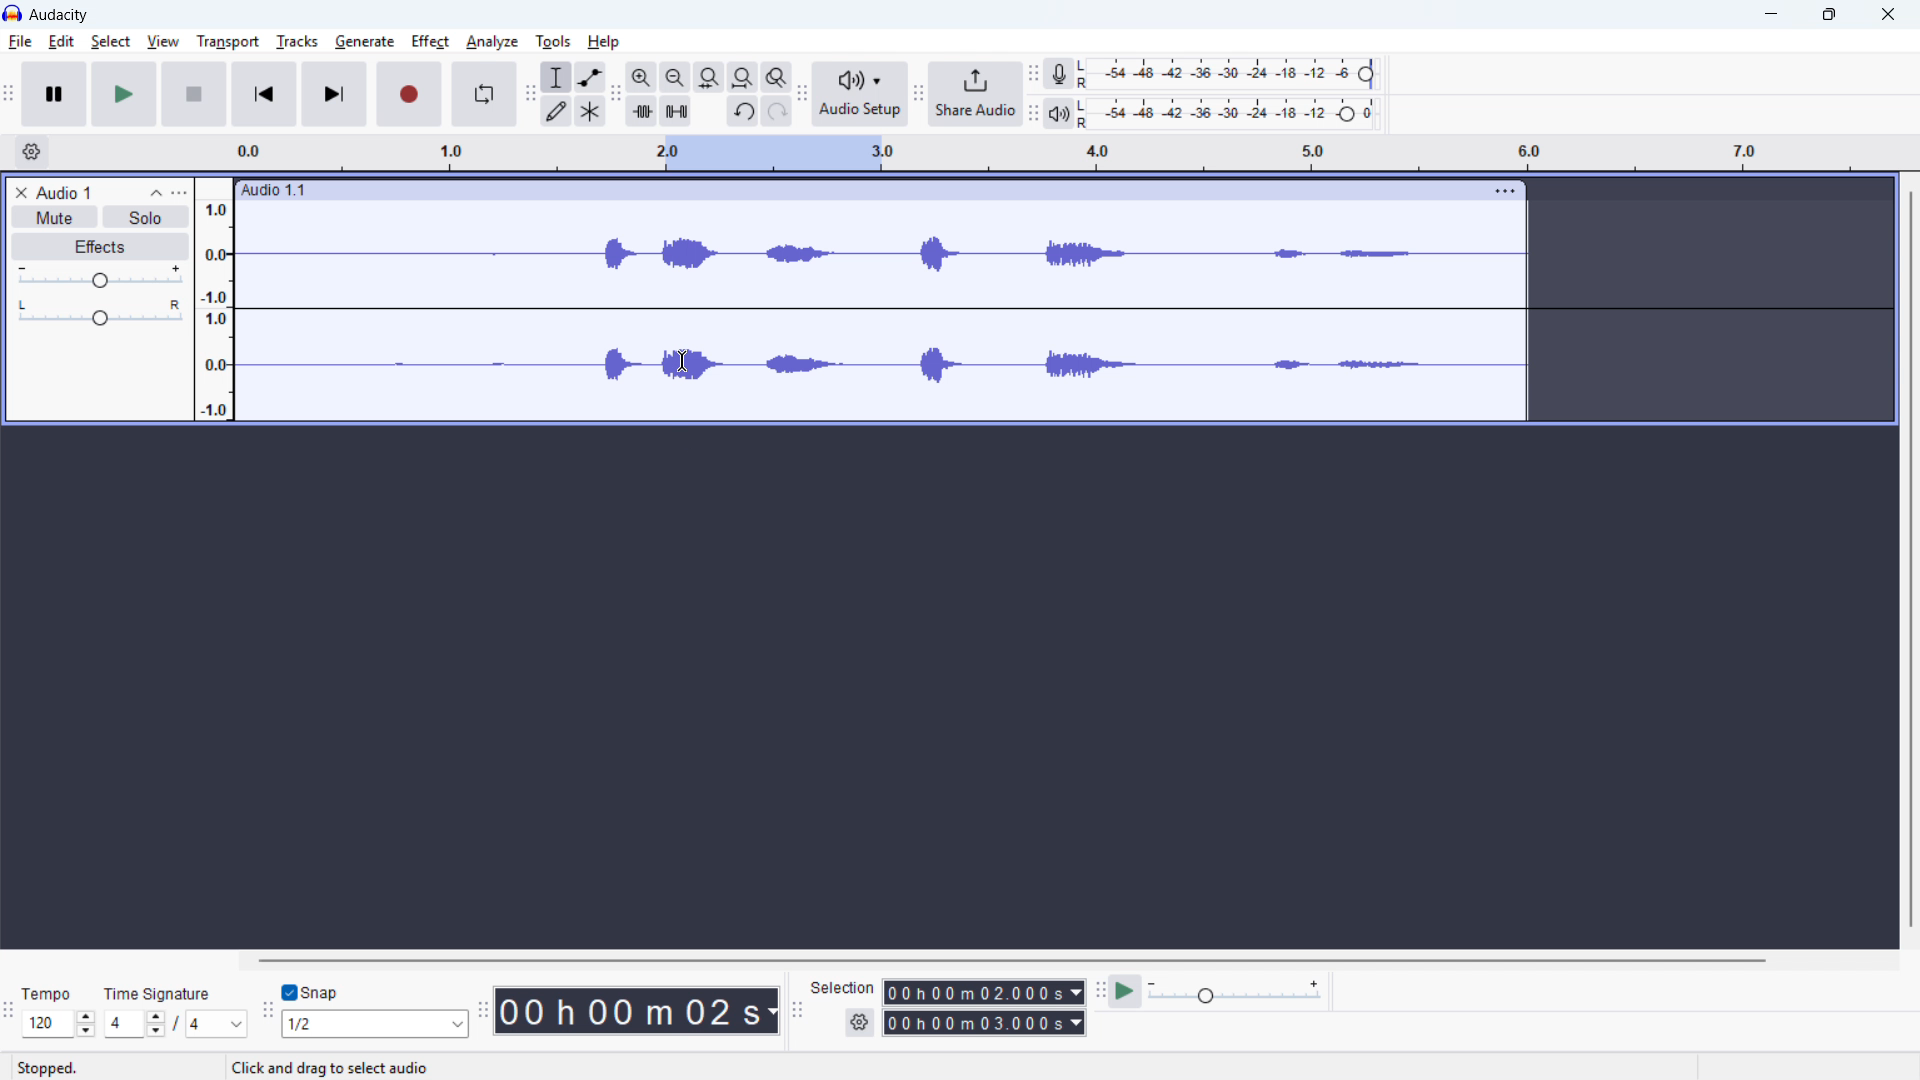  I want to click on Edit, so click(60, 42).